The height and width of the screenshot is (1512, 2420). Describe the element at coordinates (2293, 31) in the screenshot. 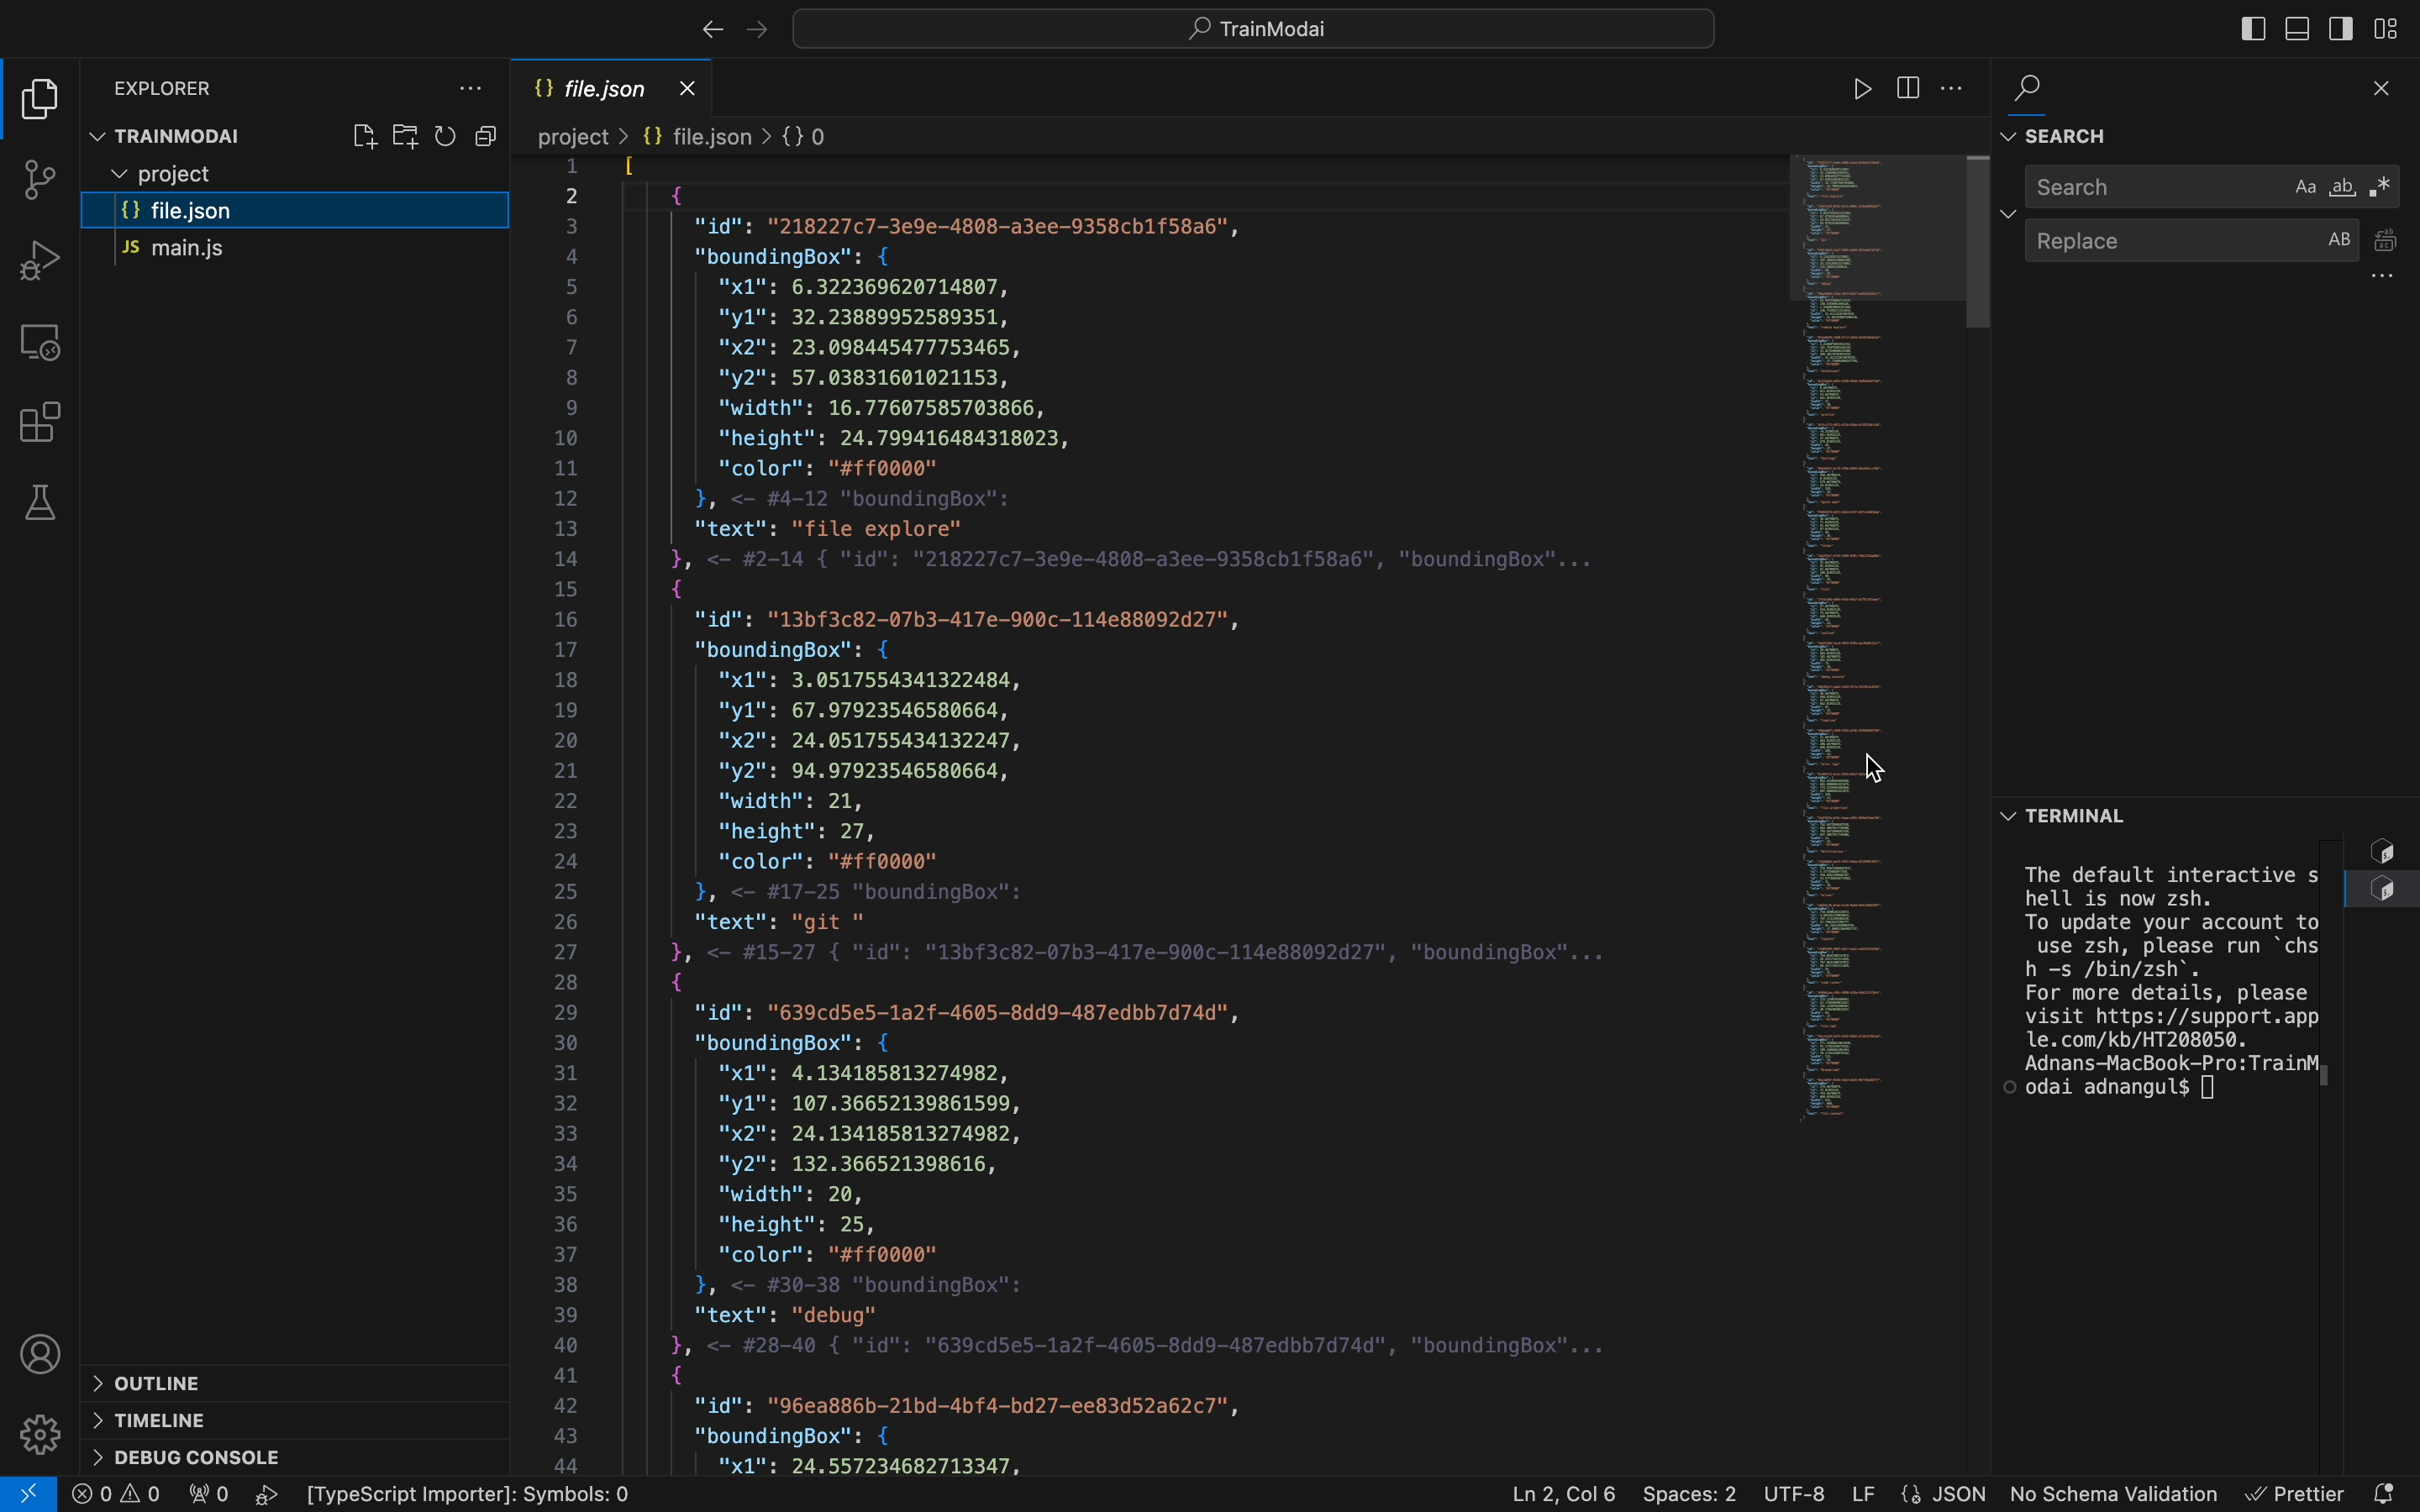

I see `toggle bar` at that location.